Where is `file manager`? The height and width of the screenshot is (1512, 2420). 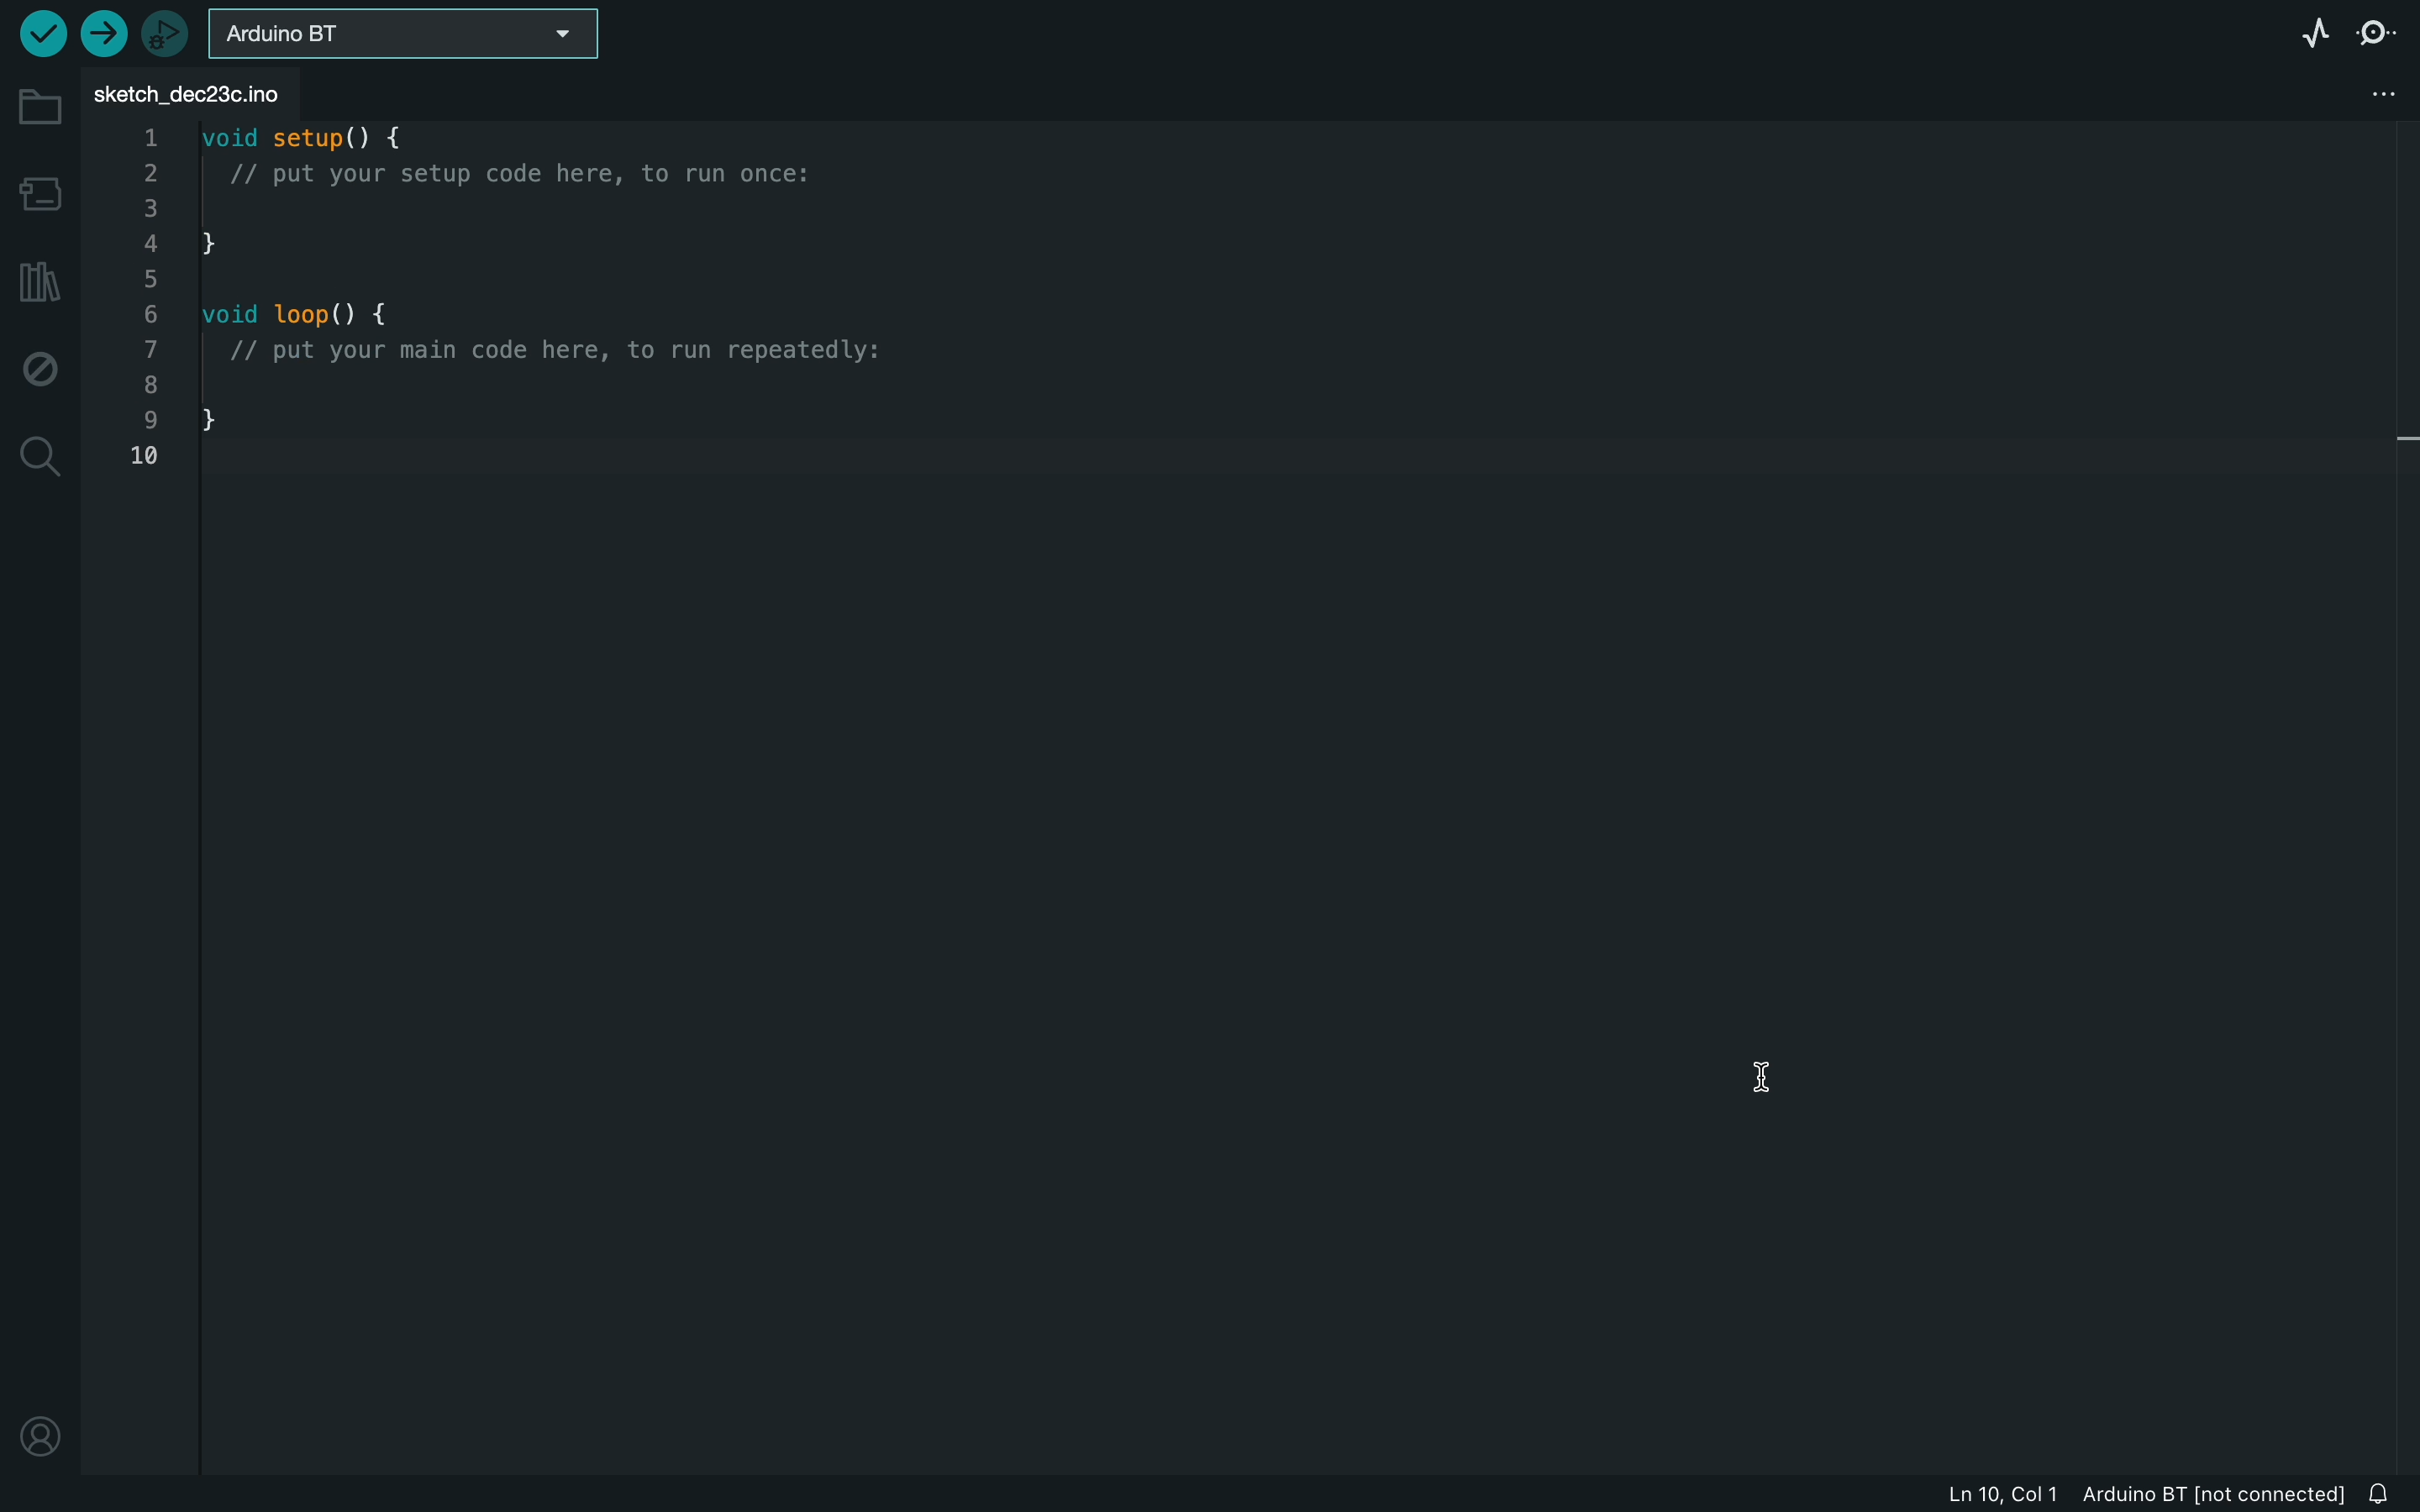
file manager is located at coordinates (2374, 92).